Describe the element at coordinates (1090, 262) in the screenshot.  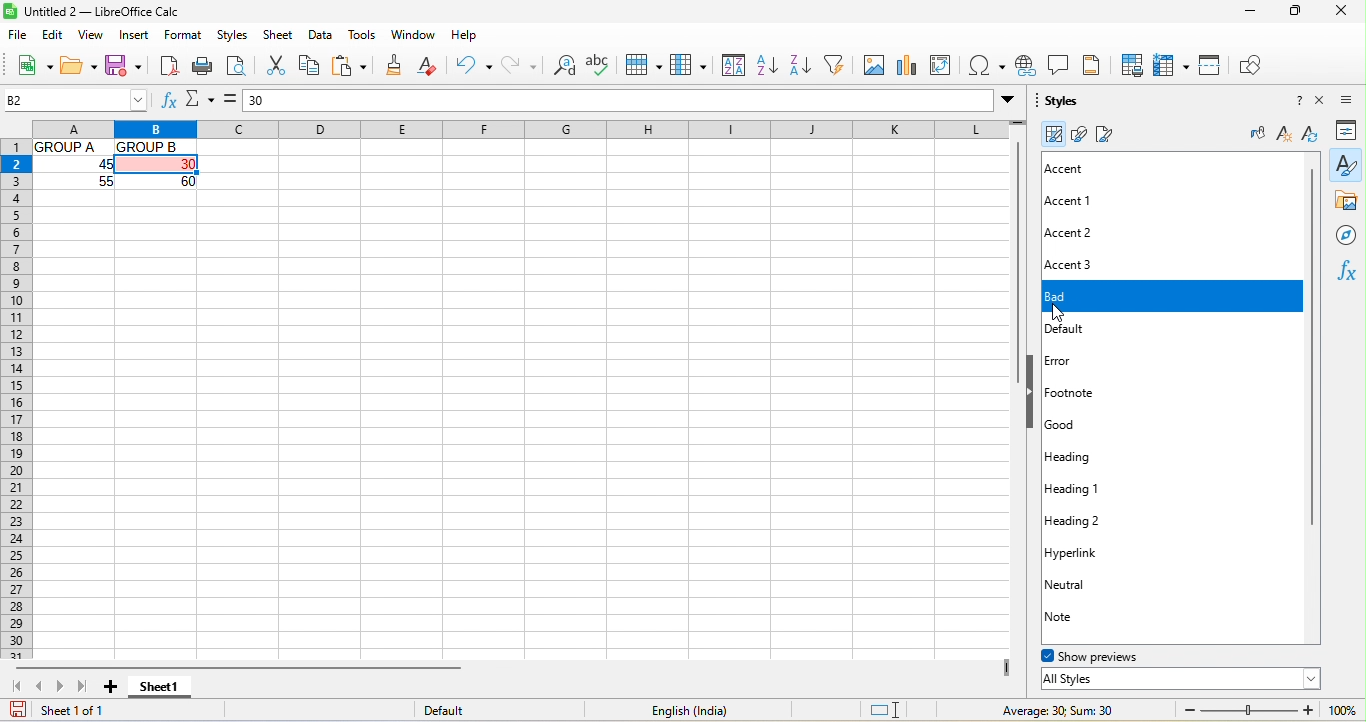
I see `accent 3` at that location.